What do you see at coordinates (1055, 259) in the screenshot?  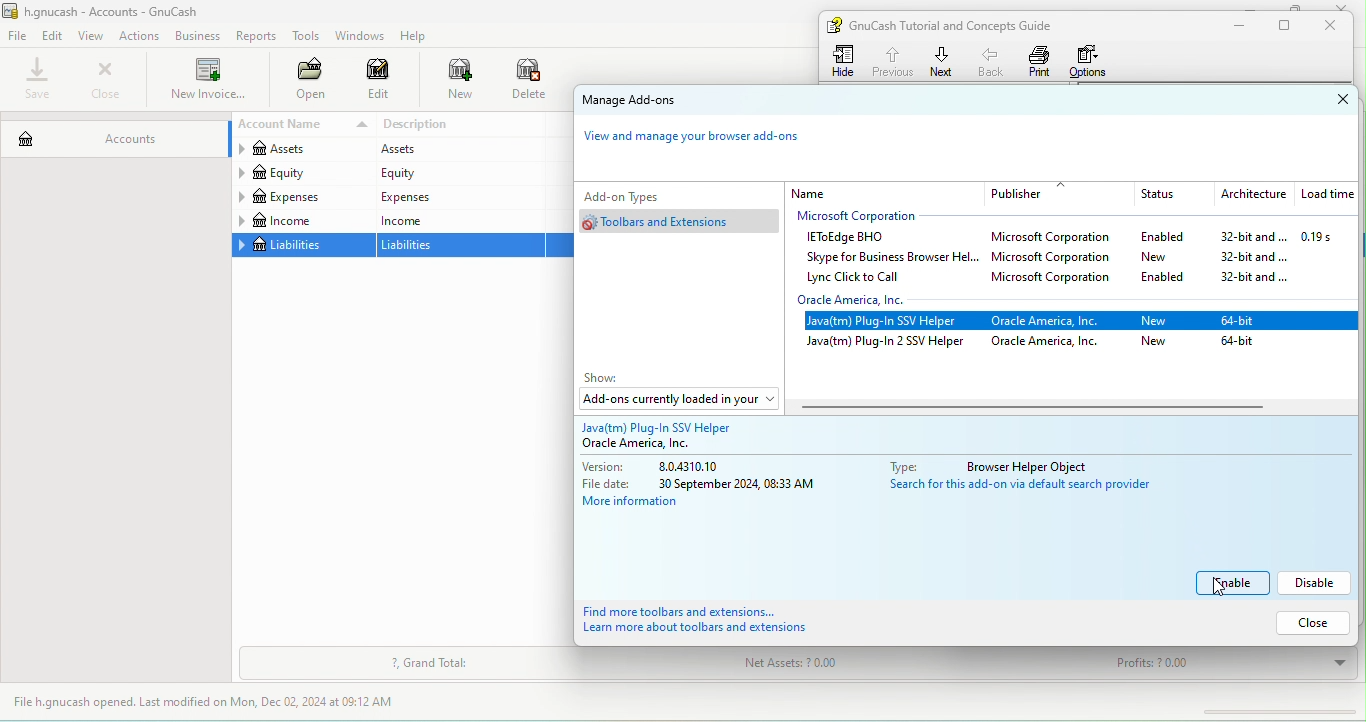 I see `microsoft corporation` at bounding box center [1055, 259].